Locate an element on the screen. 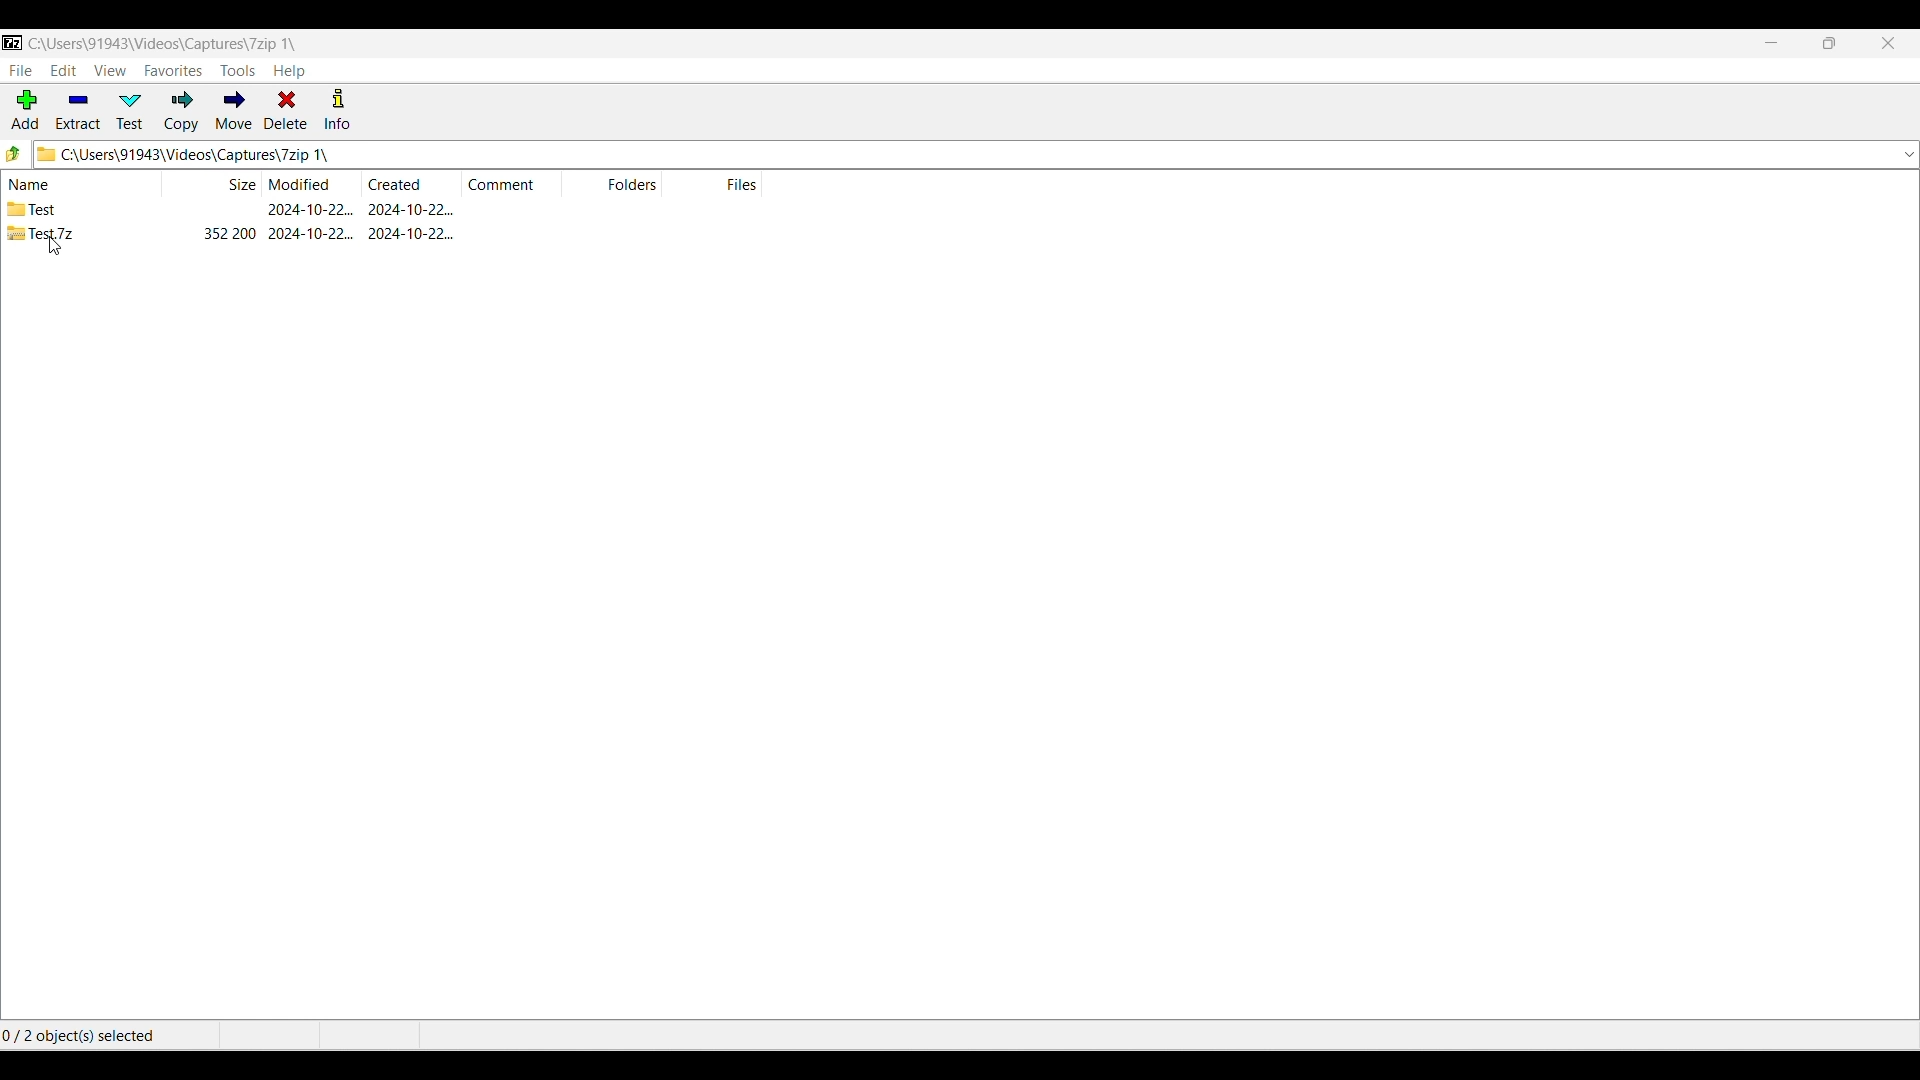 The width and height of the screenshot is (1920, 1080). Tools is located at coordinates (238, 71).